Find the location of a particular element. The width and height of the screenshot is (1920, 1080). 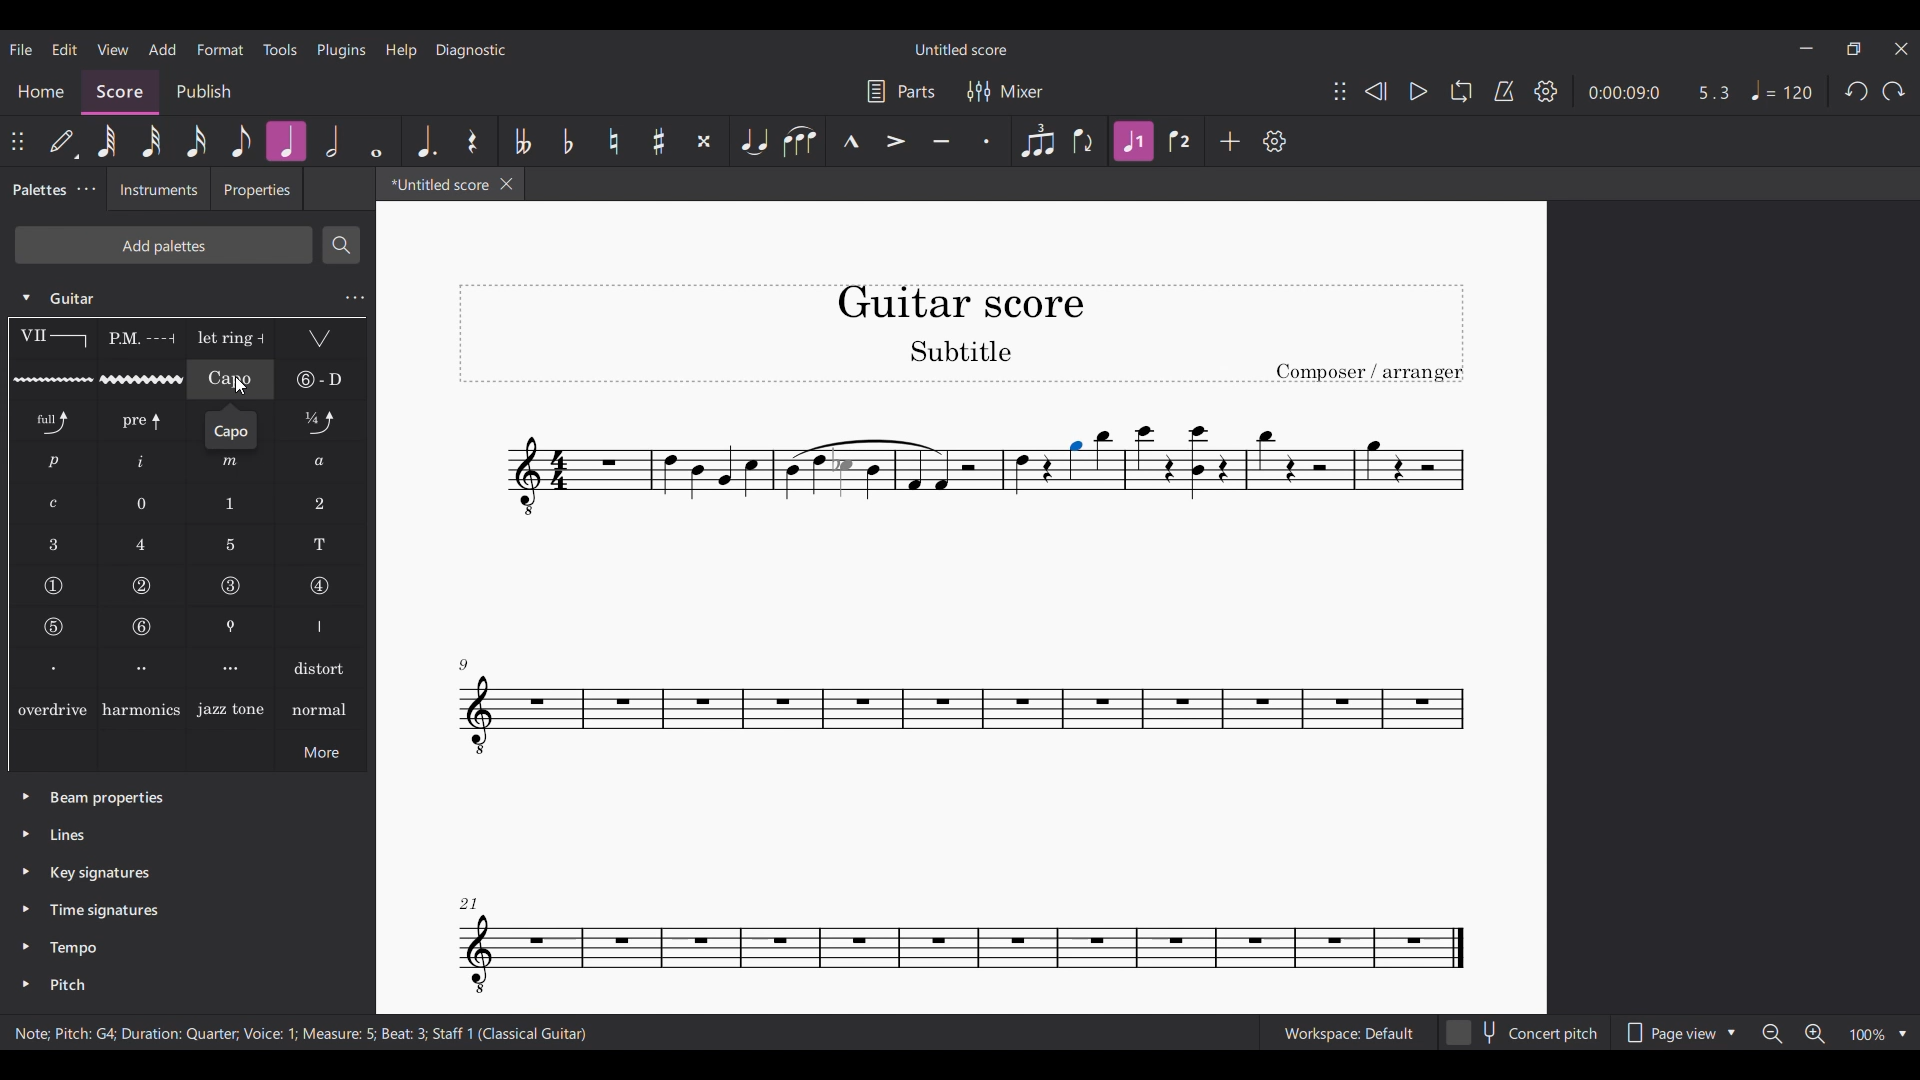

Edit menu is located at coordinates (65, 50).